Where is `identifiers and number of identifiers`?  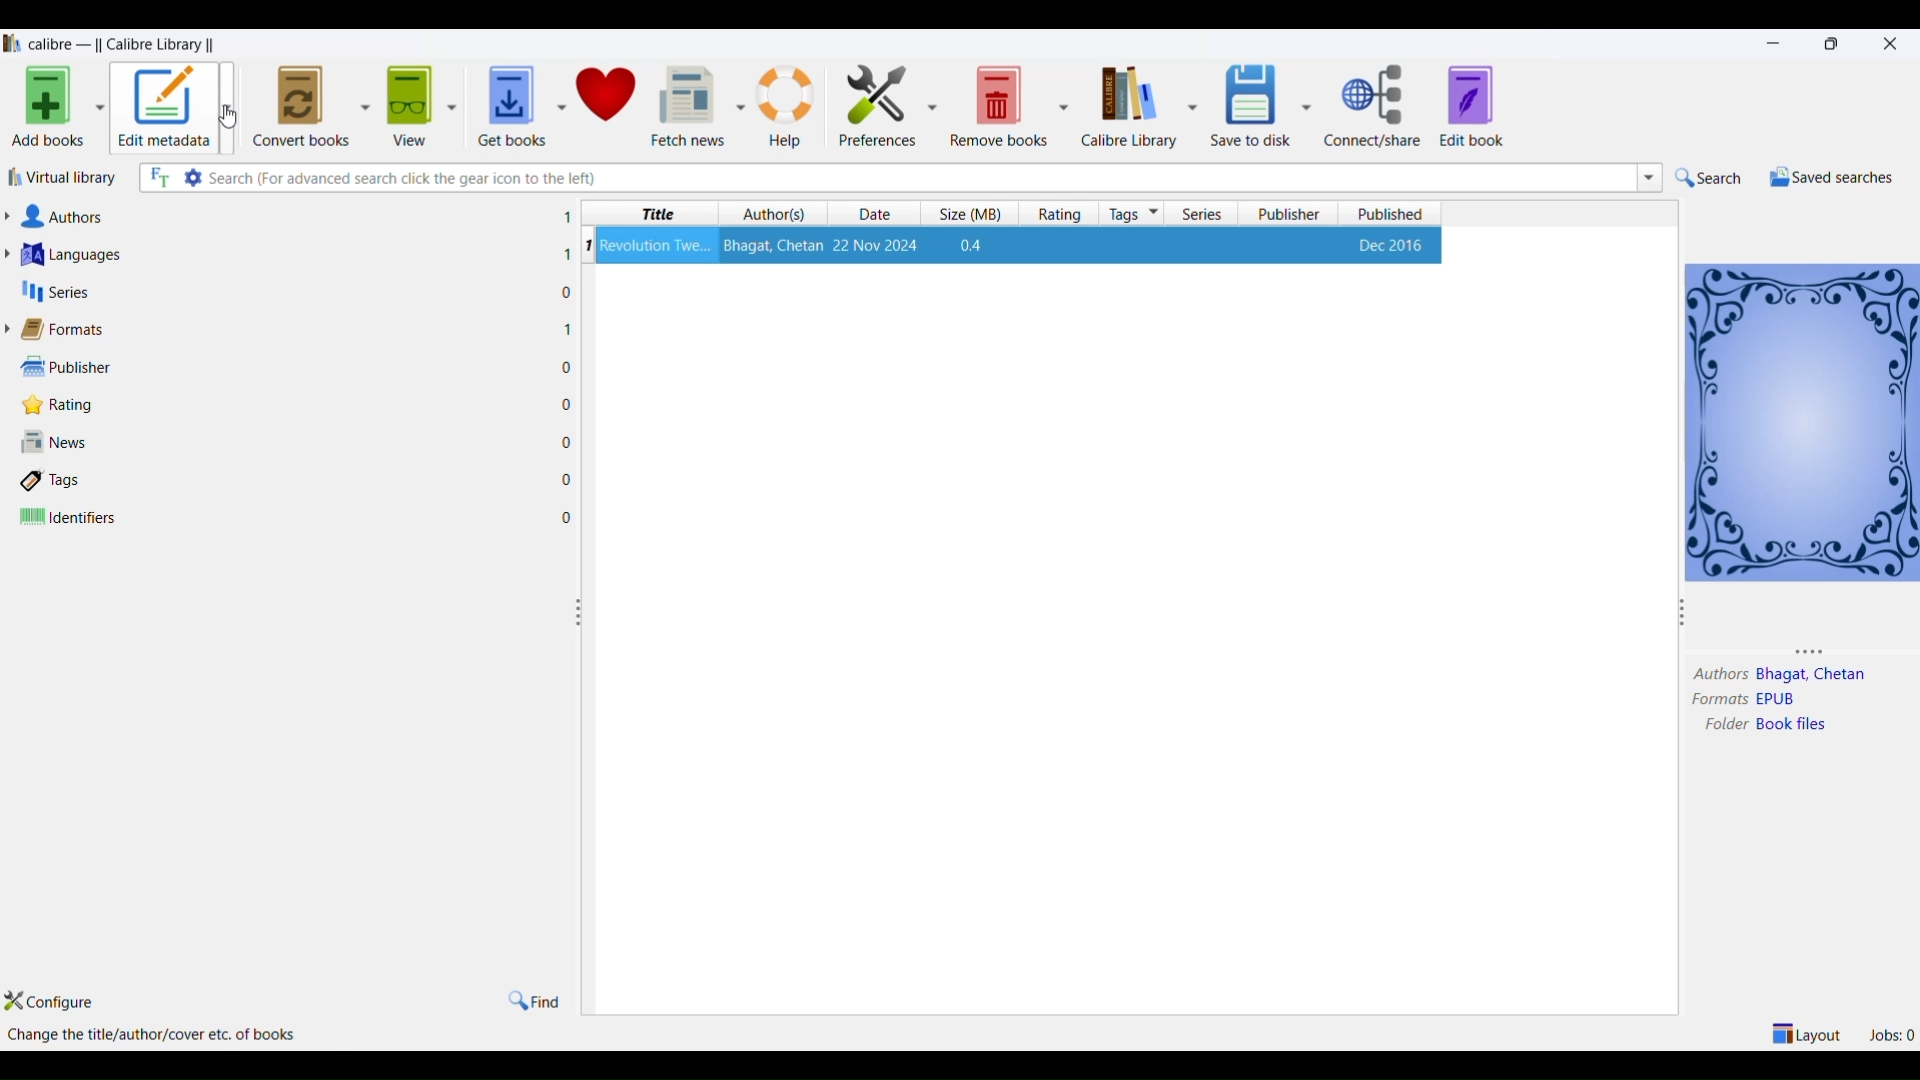
identifiers and number of identifiers is located at coordinates (69, 518).